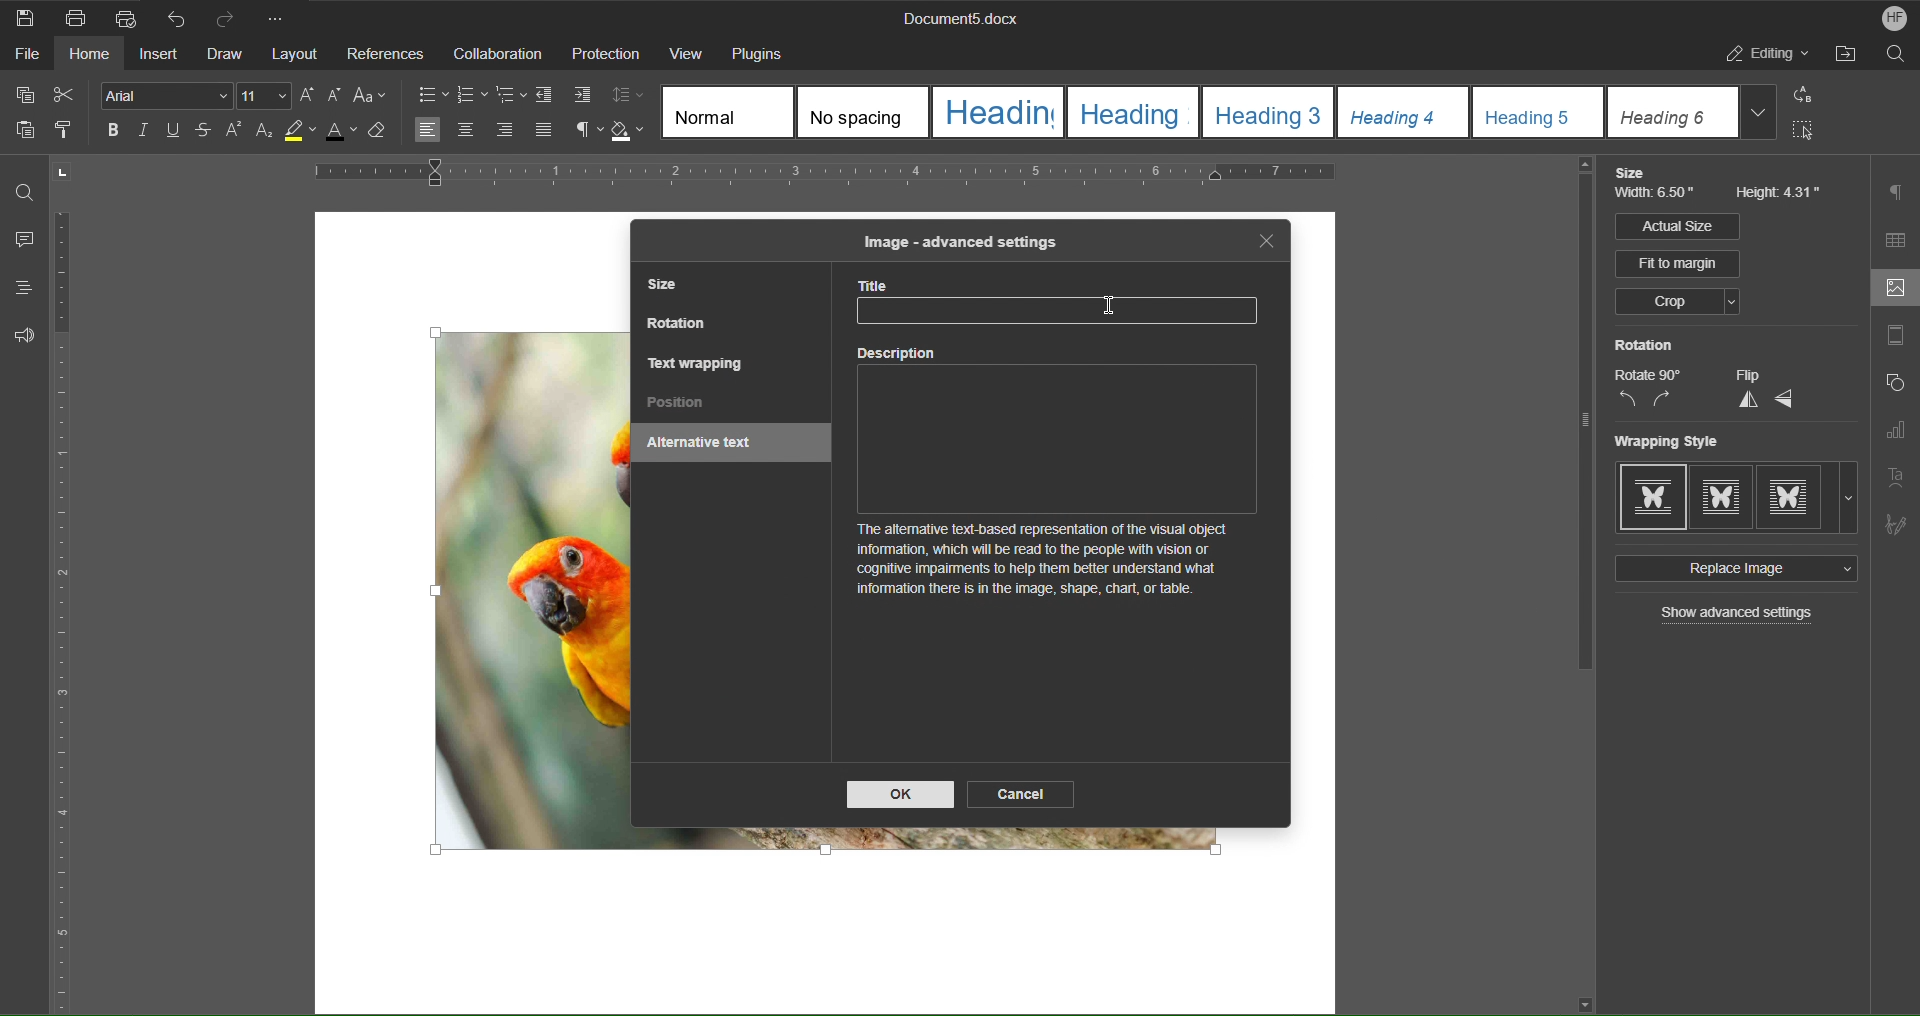 Image resolution: width=1920 pixels, height=1016 pixels. Describe the element at coordinates (1676, 226) in the screenshot. I see `Actual Size` at that location.